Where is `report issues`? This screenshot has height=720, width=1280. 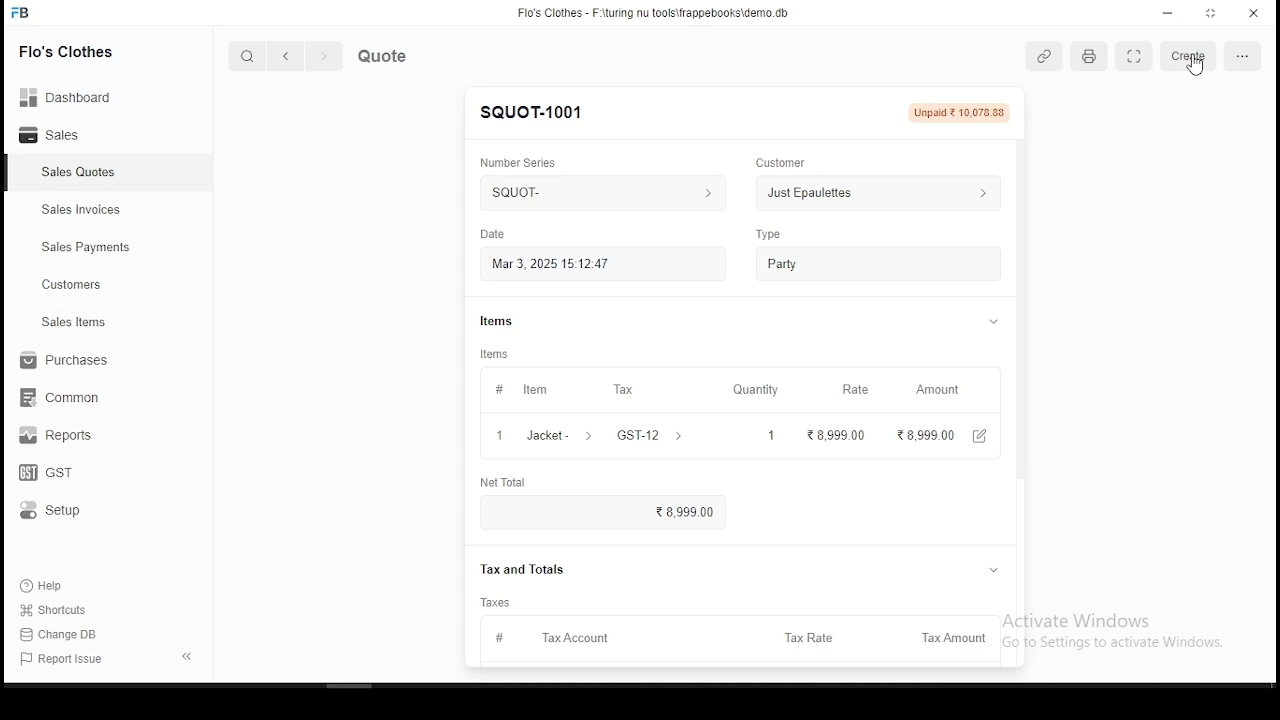
report issues is located at coordinates (65, 660).